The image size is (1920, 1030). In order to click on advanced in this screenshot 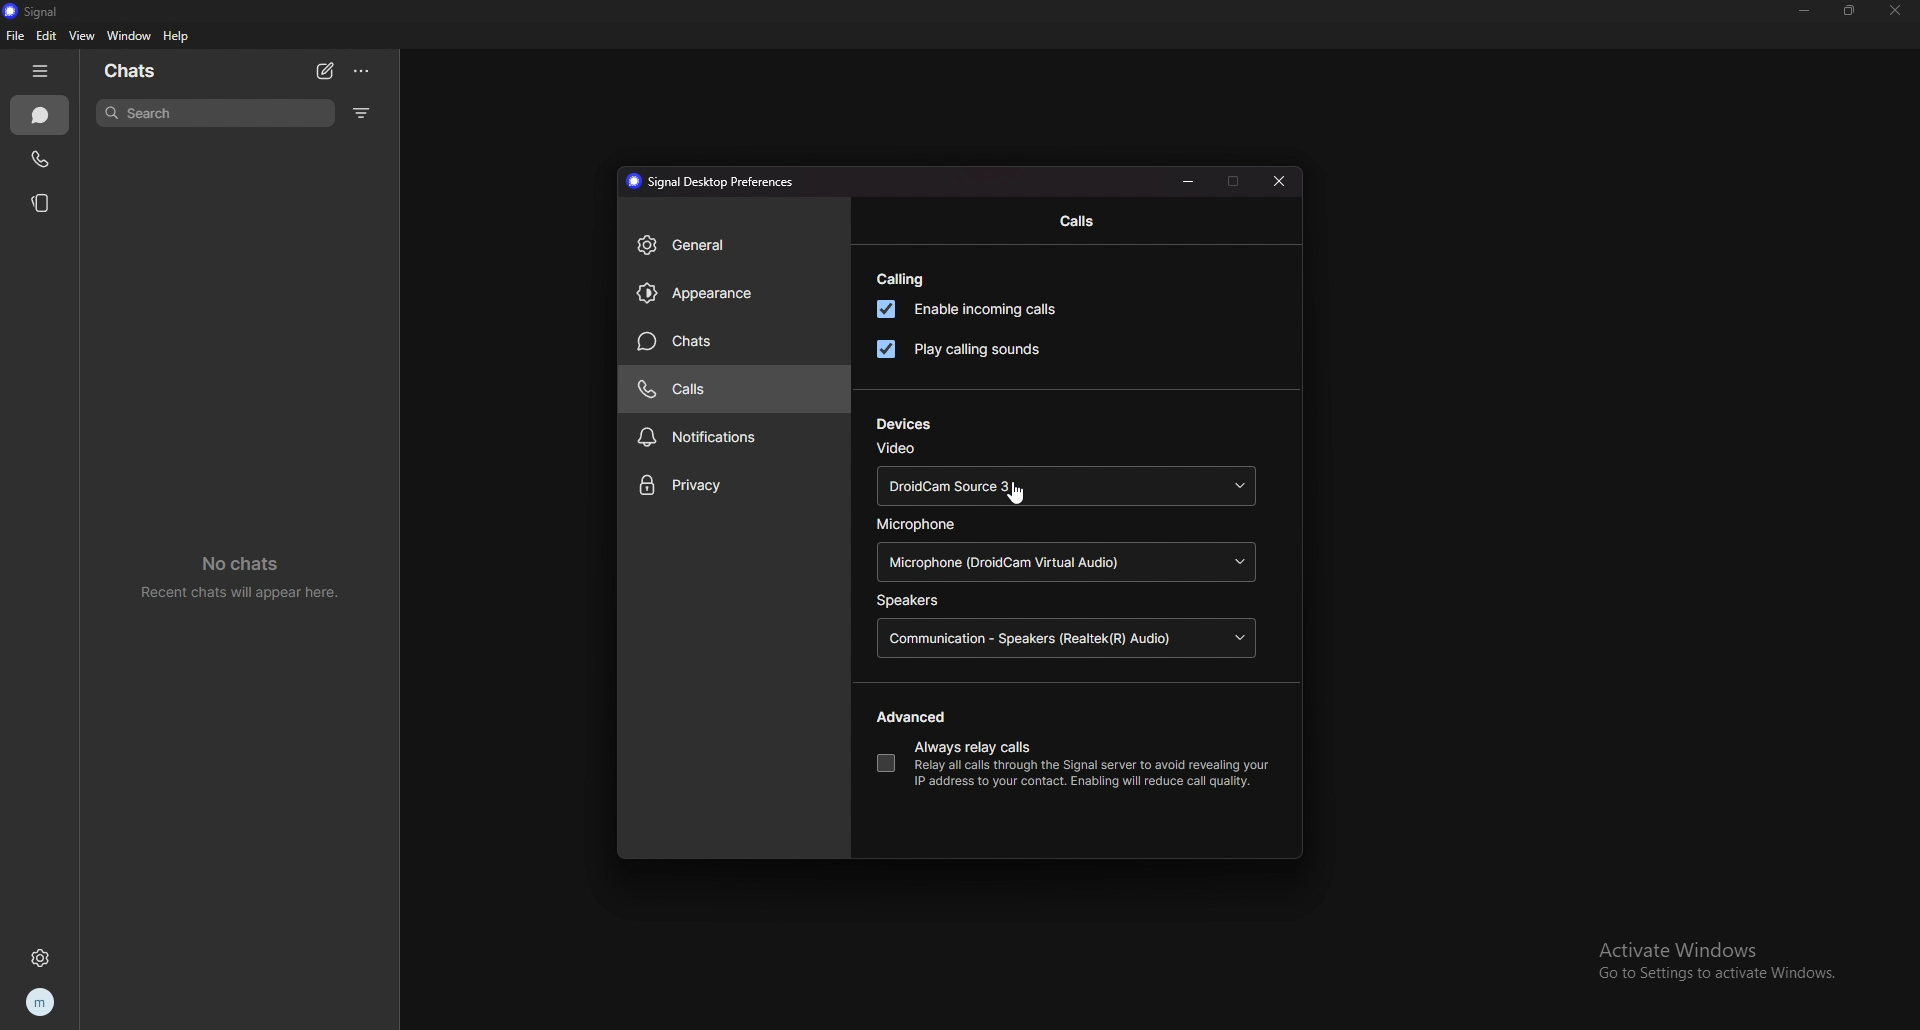, I will do `click(915, 717)`.